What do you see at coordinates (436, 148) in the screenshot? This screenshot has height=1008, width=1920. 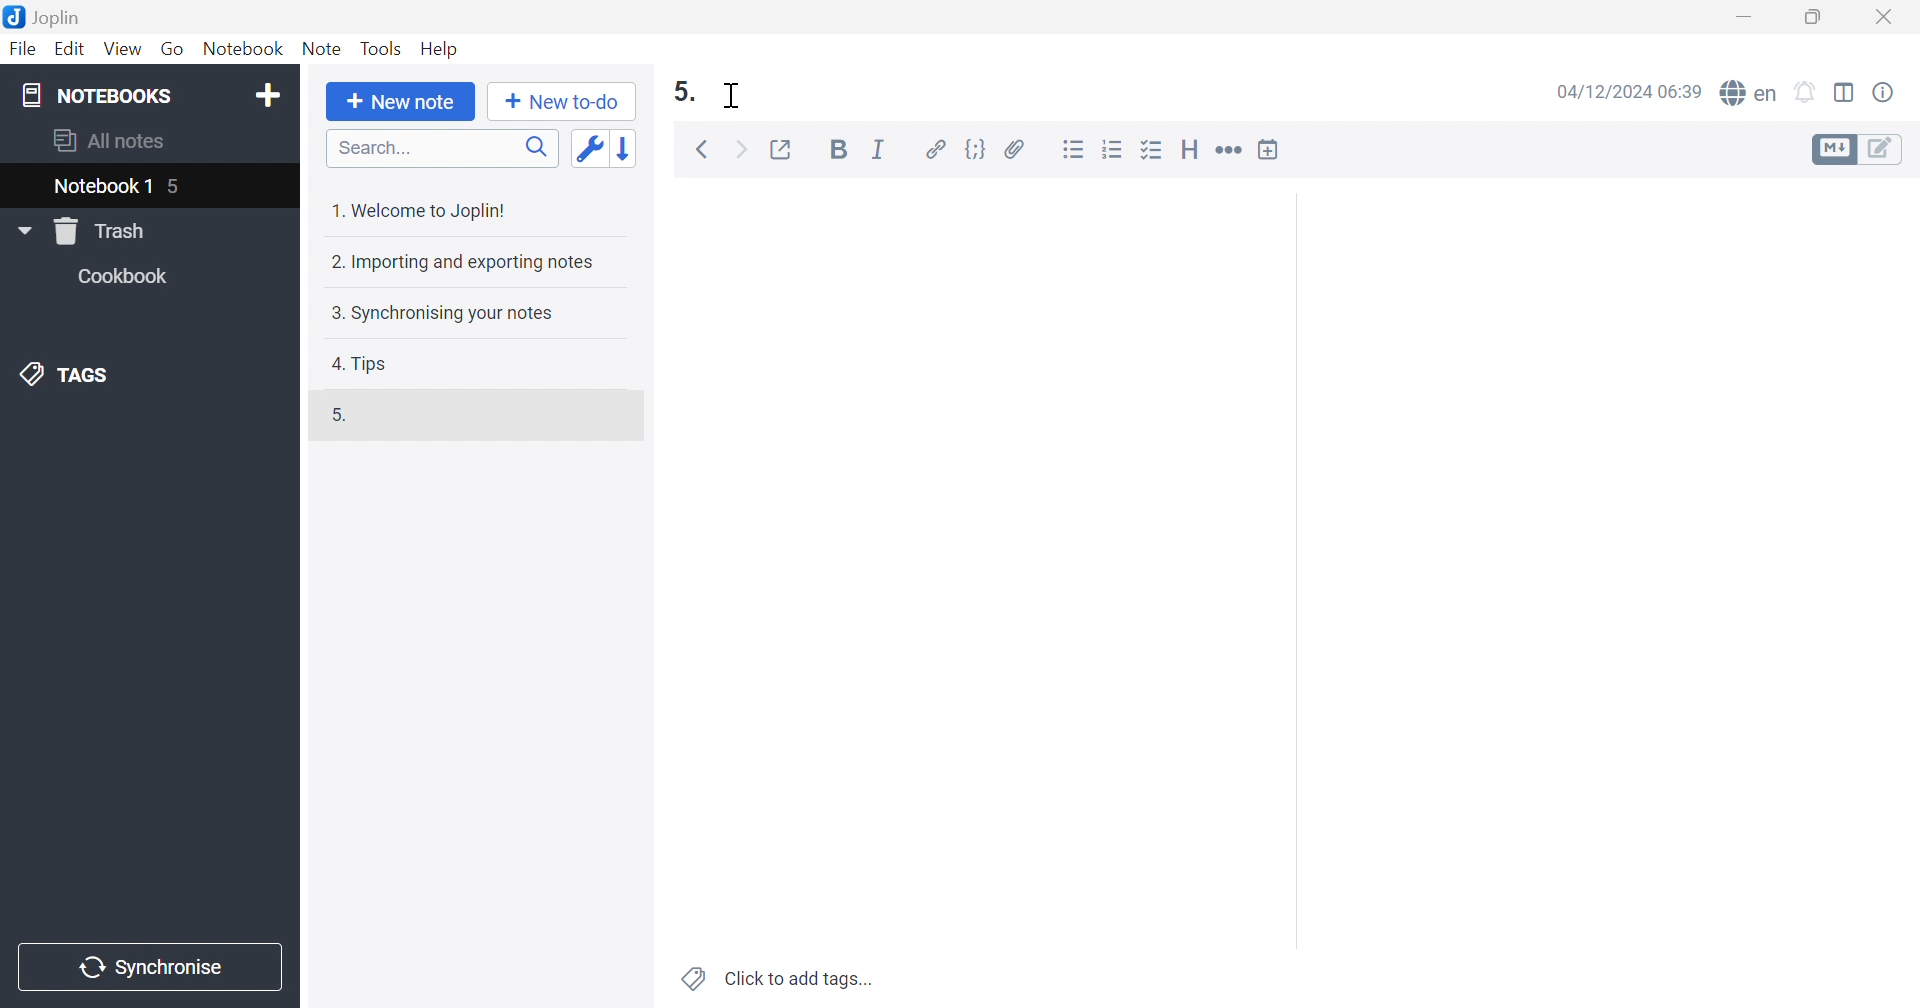 I see `Search` at bounding box center [436, 148].